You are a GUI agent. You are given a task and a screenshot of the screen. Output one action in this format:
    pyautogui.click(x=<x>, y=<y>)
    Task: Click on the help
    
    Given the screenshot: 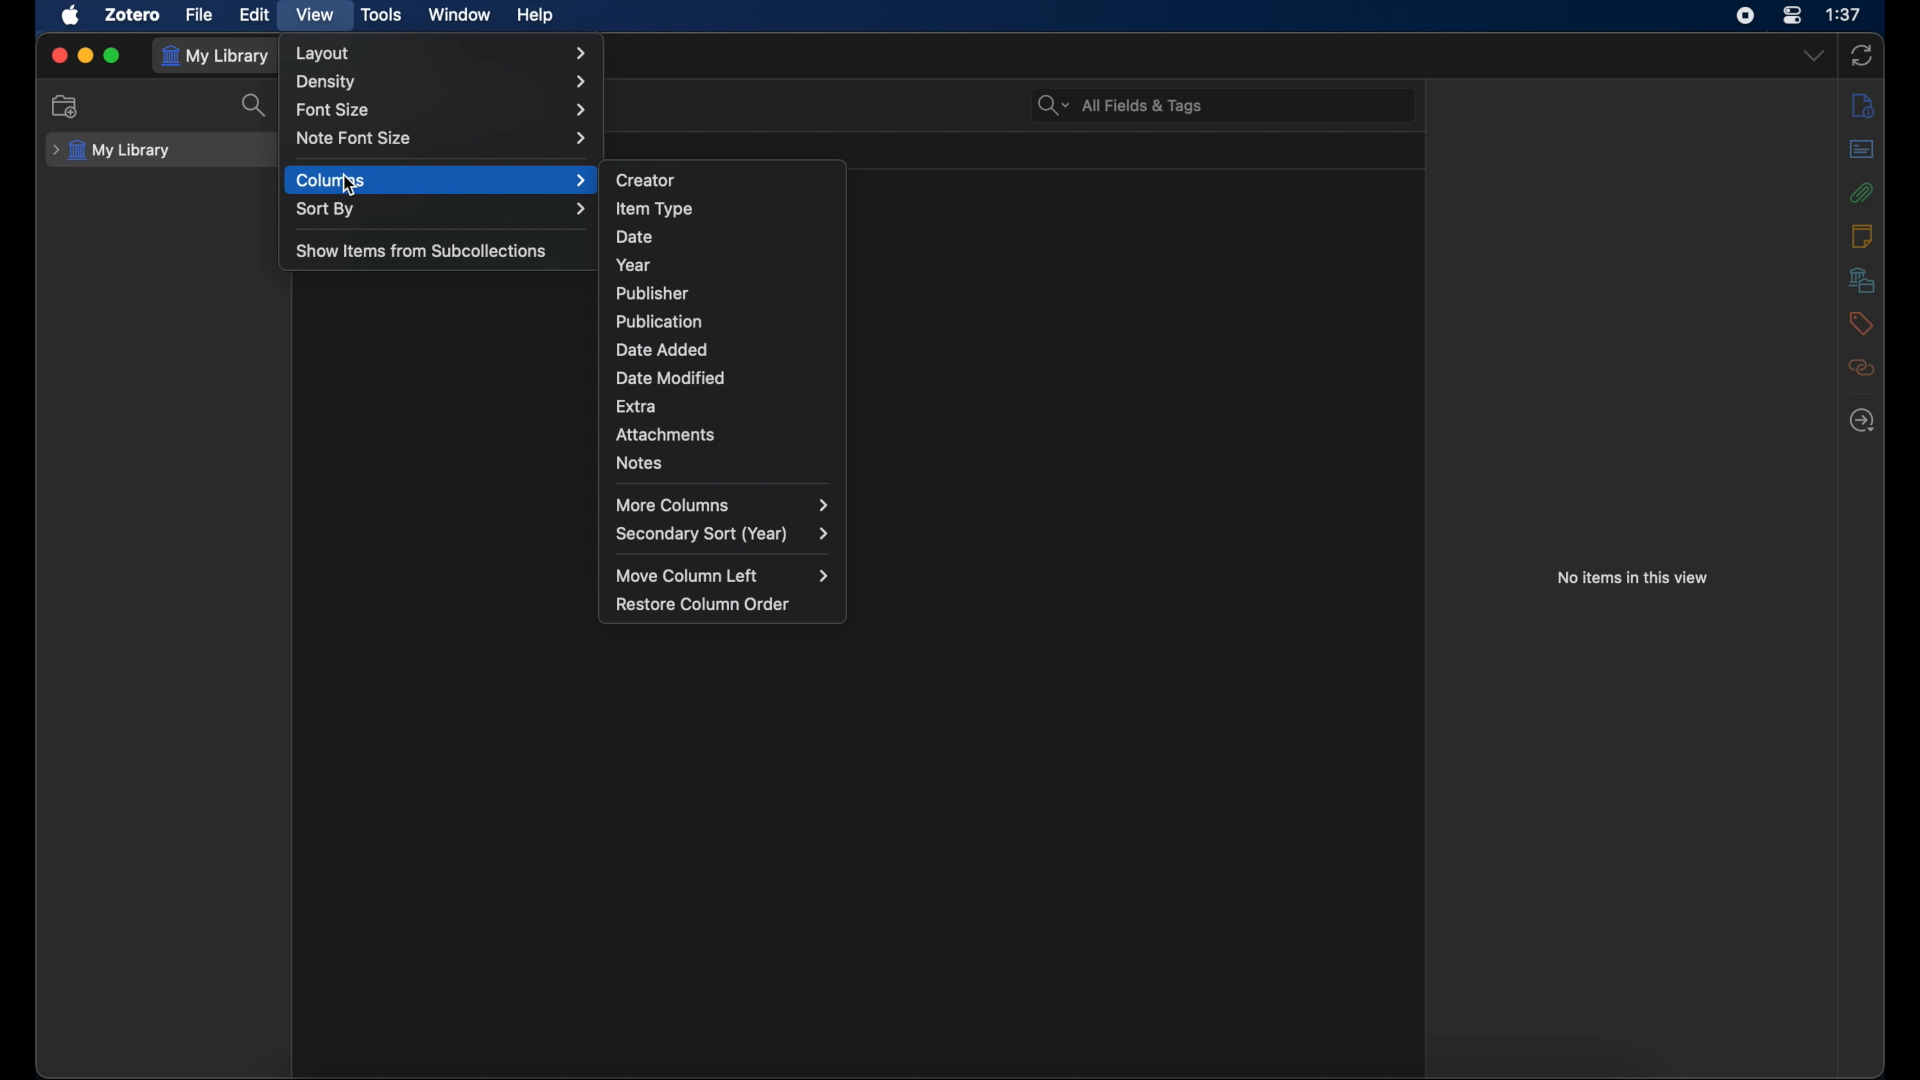 What is the action you would take?
    pyautogui.click(x=537, y=17)
    